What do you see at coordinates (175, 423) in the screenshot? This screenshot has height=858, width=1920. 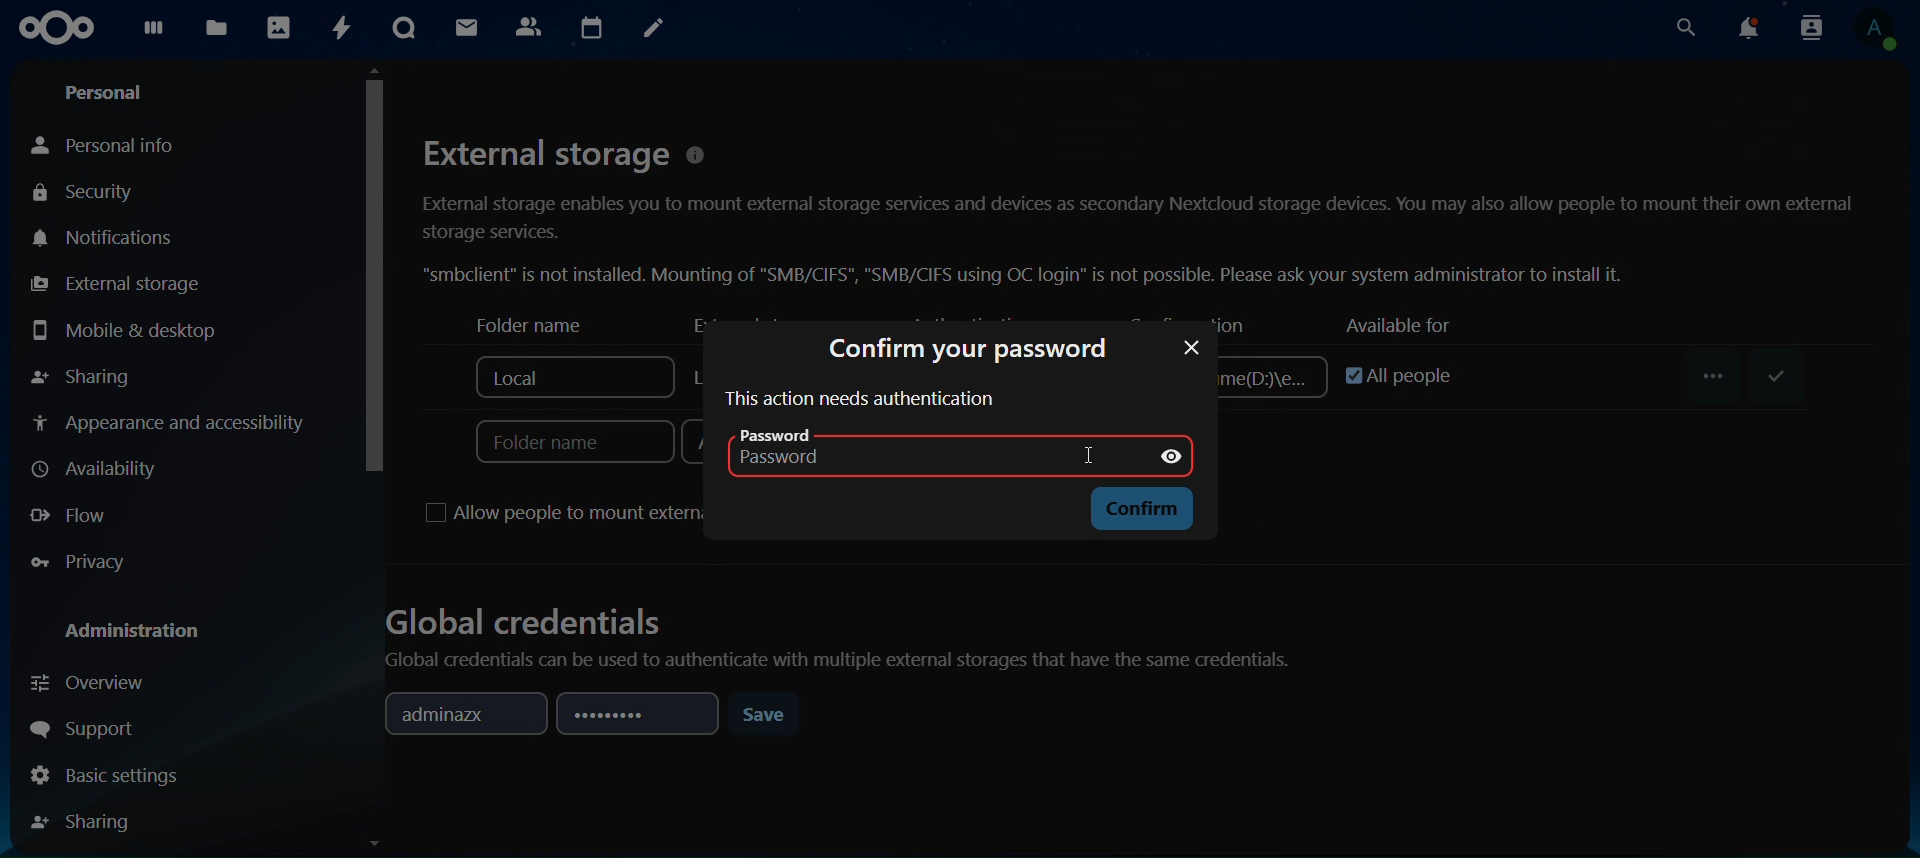 I see `appearance and accessibilty` at bounding box center [175, 423].